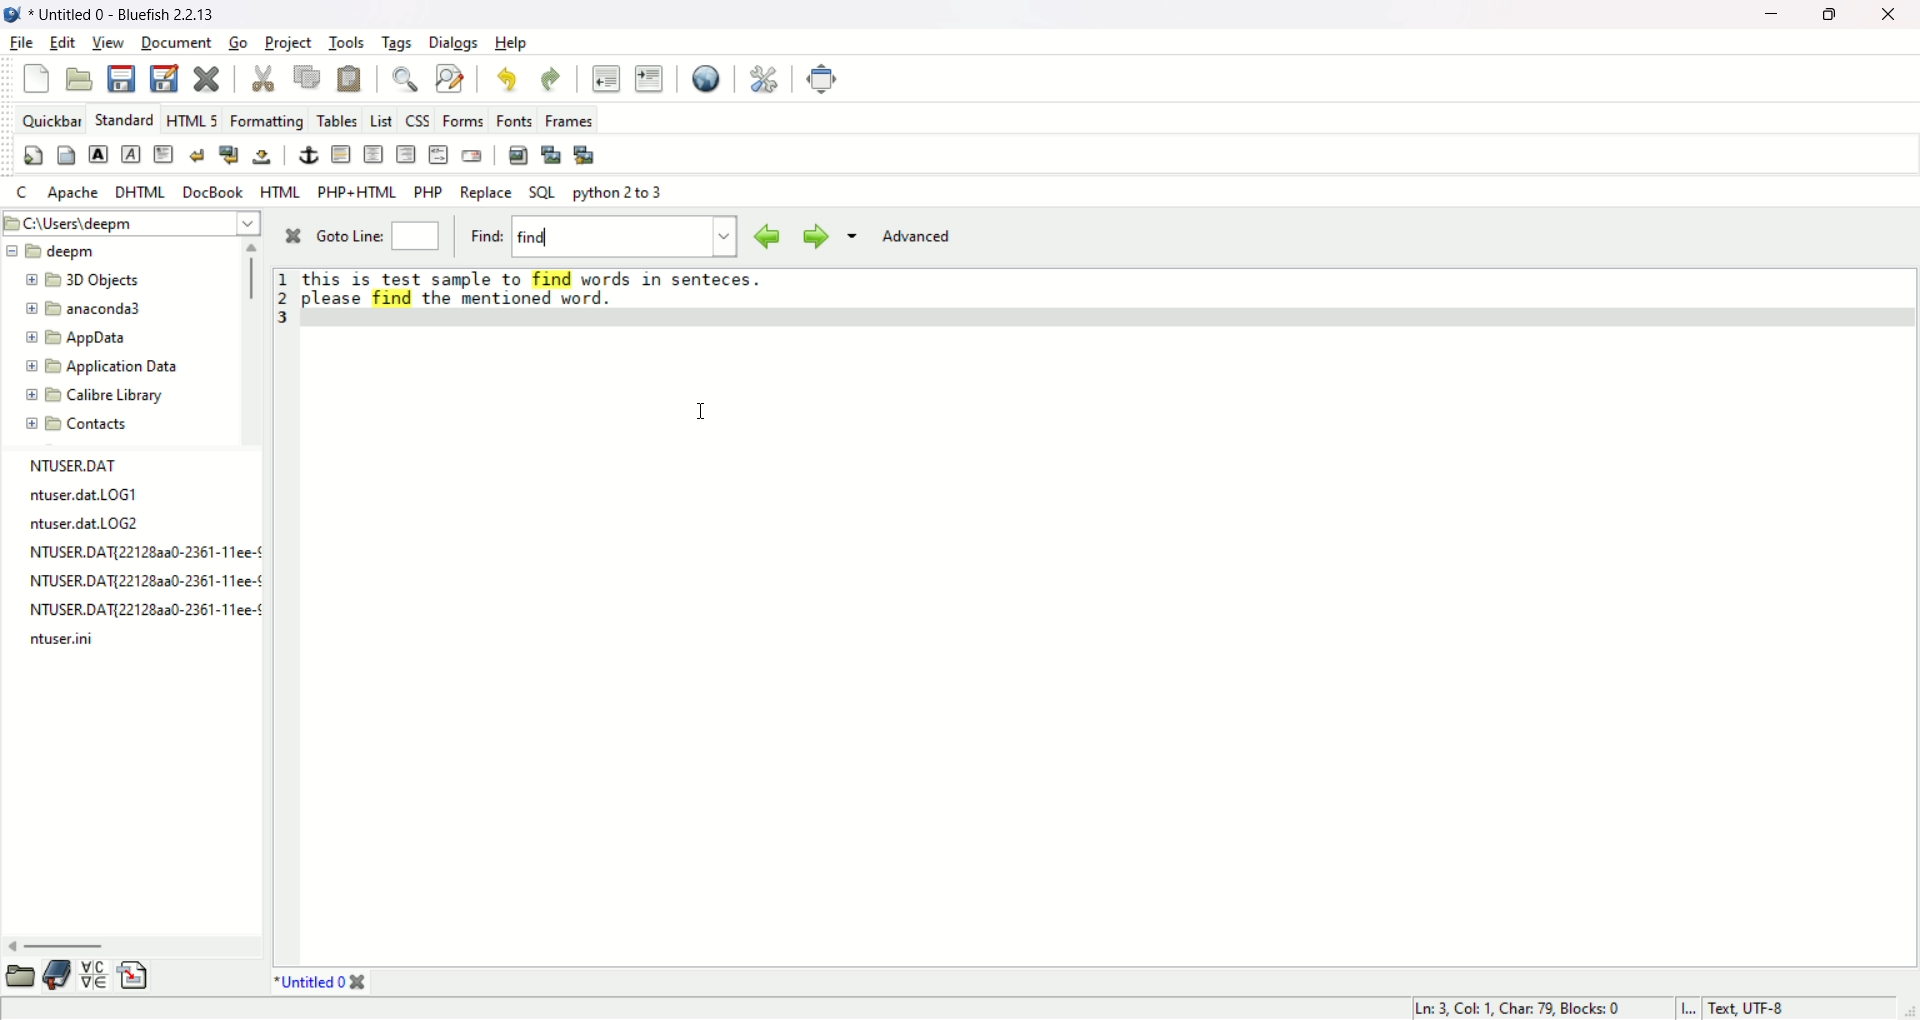 The width and height of the screenshot is (1920, 1020). What do you see at coordinates (518, 154) in the screenshot?
I see `insert image` at bounding box center [518, 154].